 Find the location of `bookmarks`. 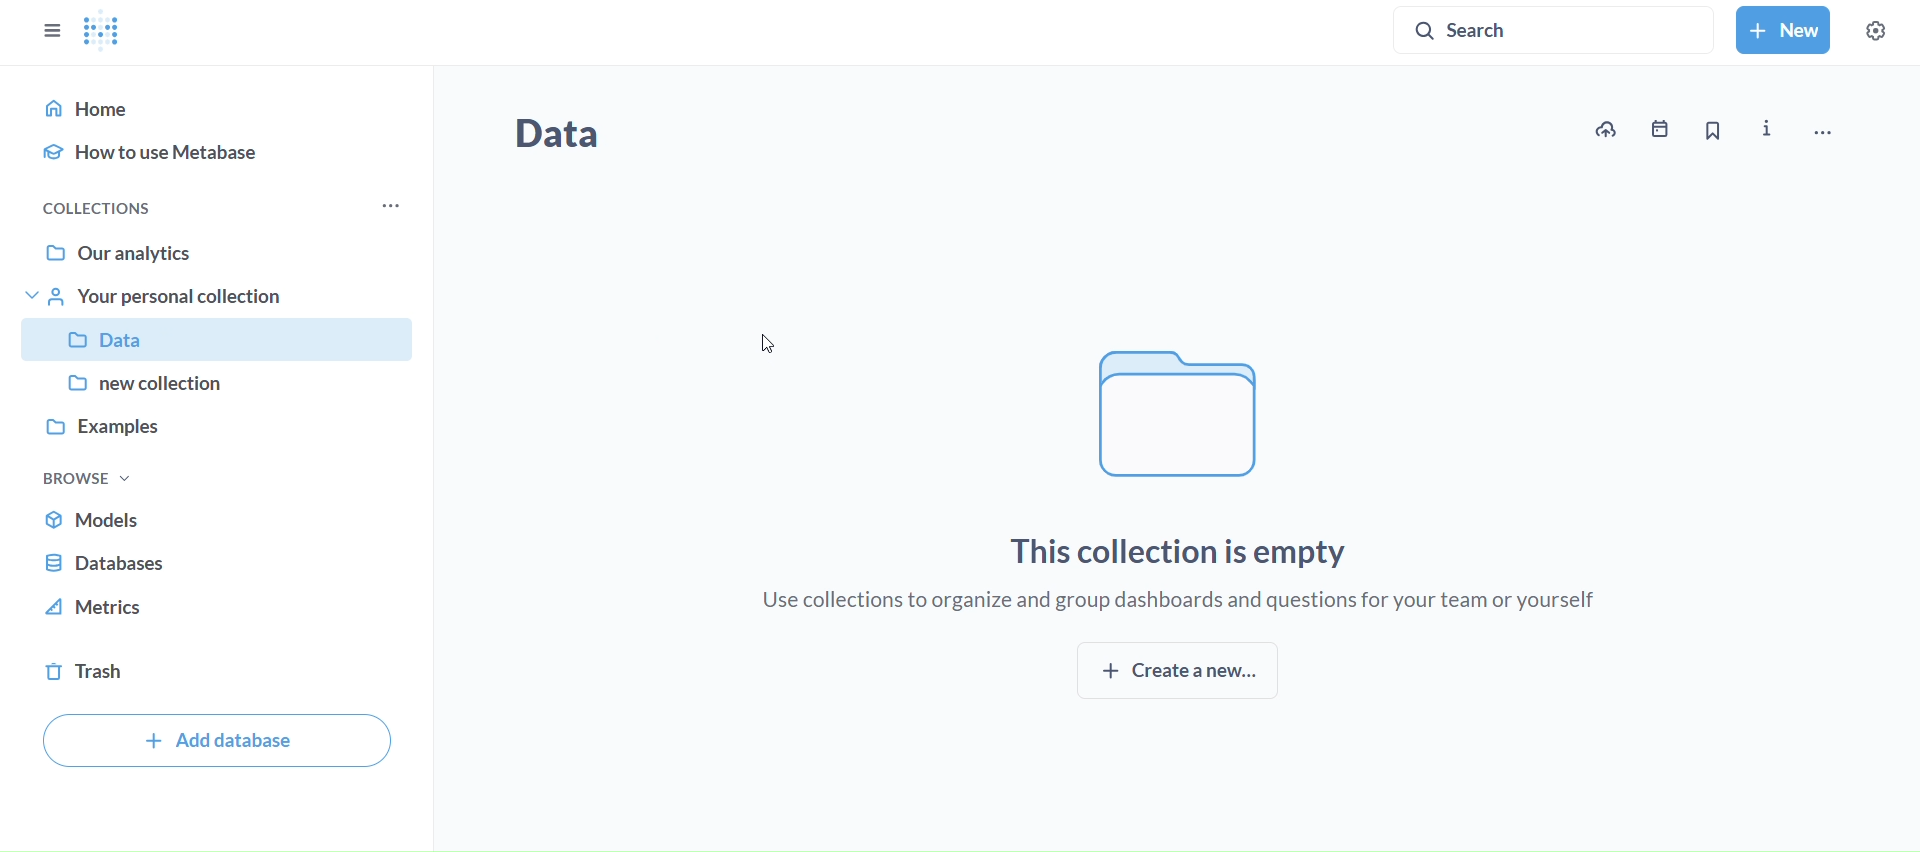

bookmarks is located at coordinates (1710, 131).